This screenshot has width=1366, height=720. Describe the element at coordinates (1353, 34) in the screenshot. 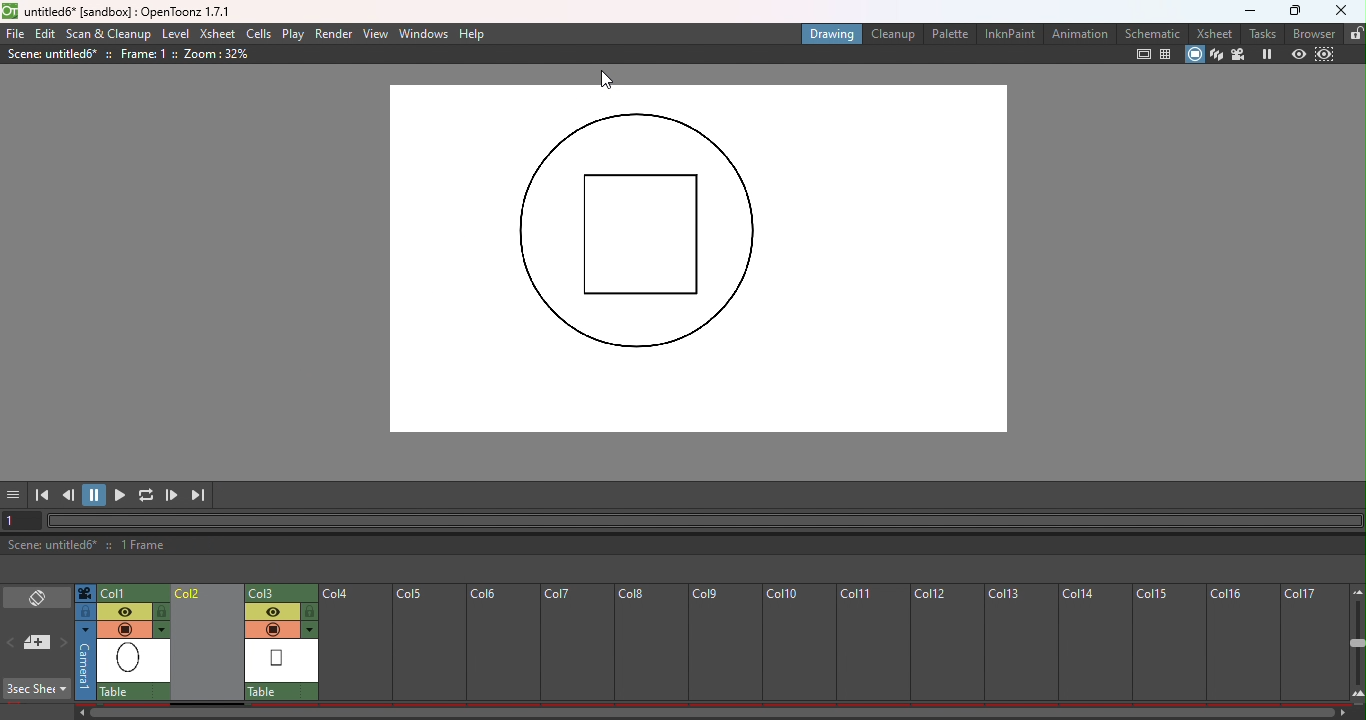

I see `Lock rooms tab` at that location.